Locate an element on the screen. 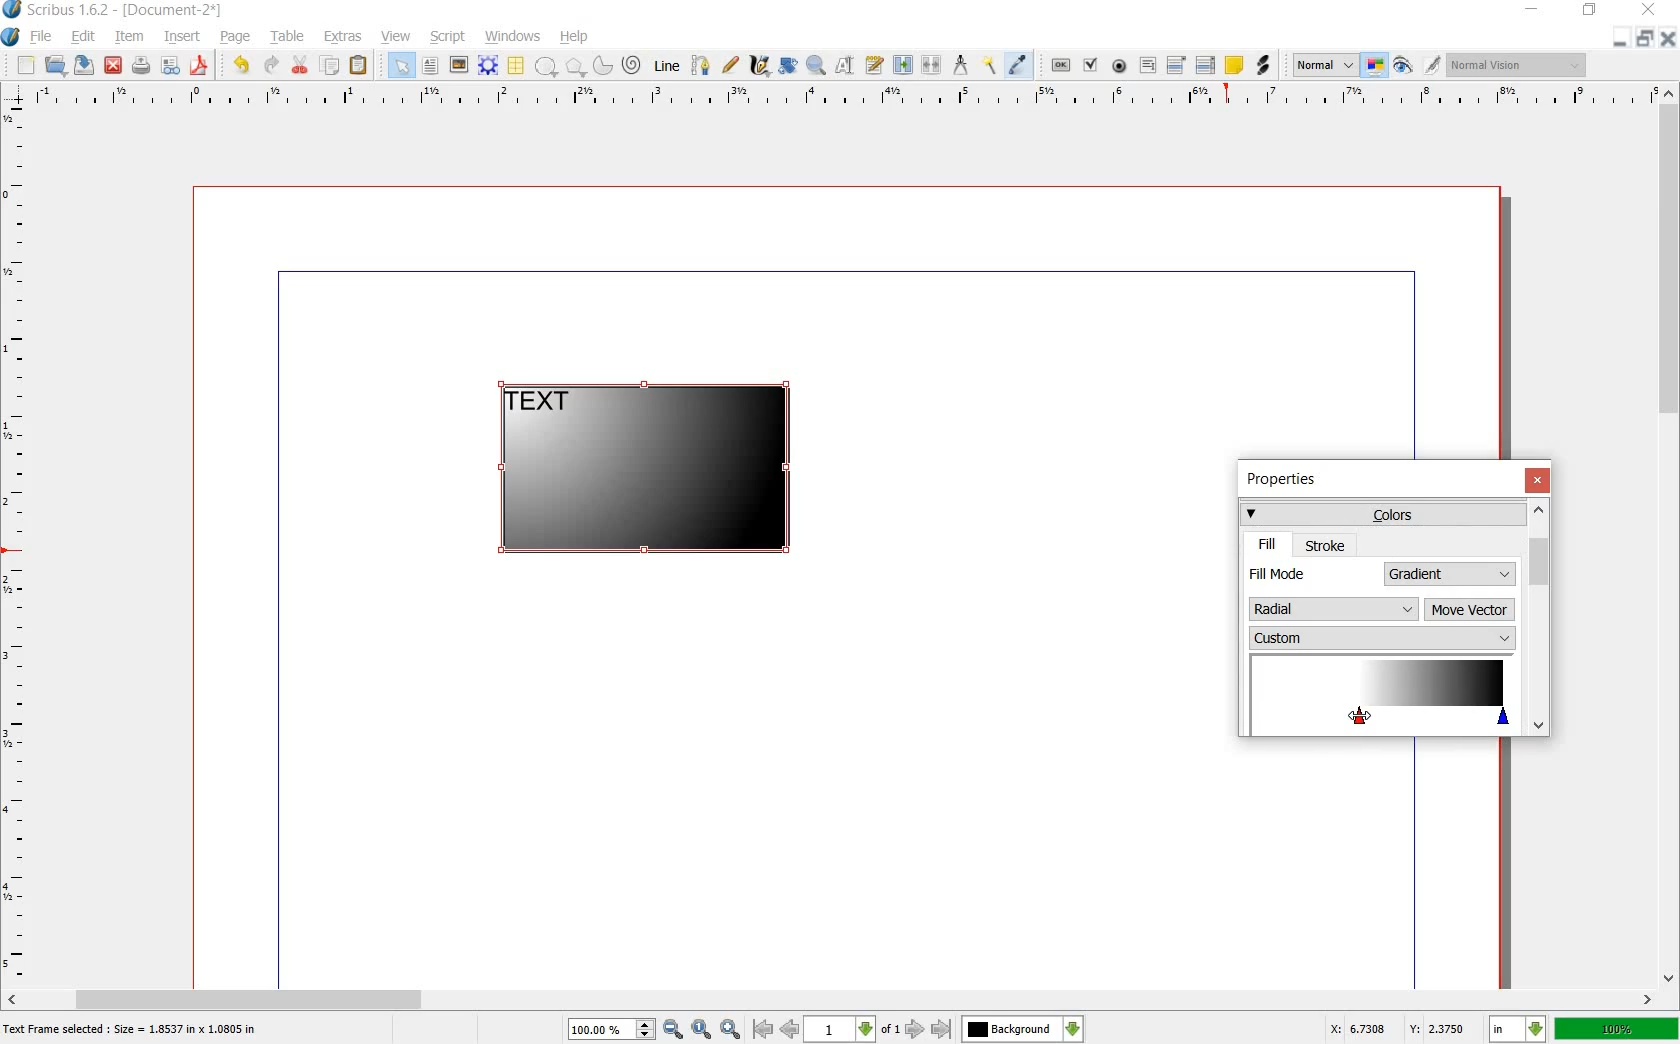 The width and height of the screenshot is (1680, 1044). calligraphic line is located at coordinates (759, 64).